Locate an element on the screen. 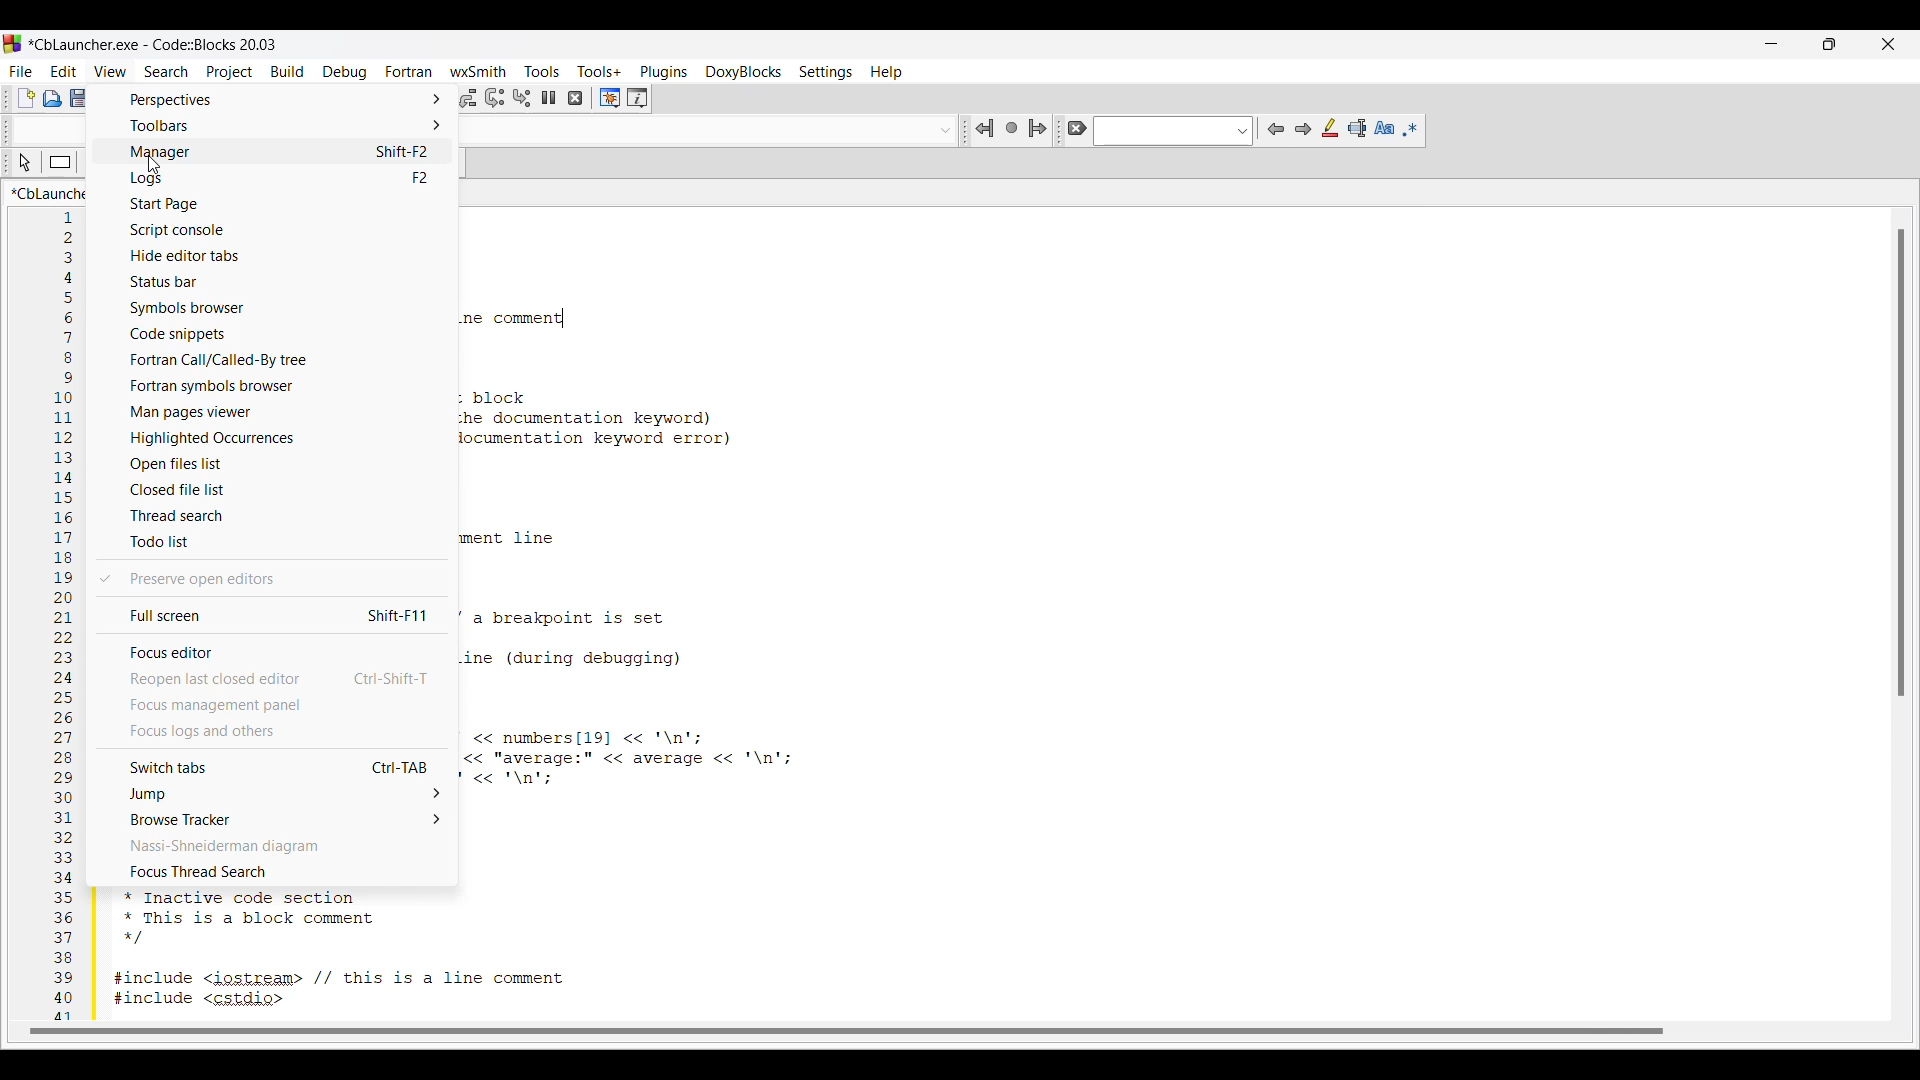 The image size is (1920, 1080).  is located at coordinates (981, 131).